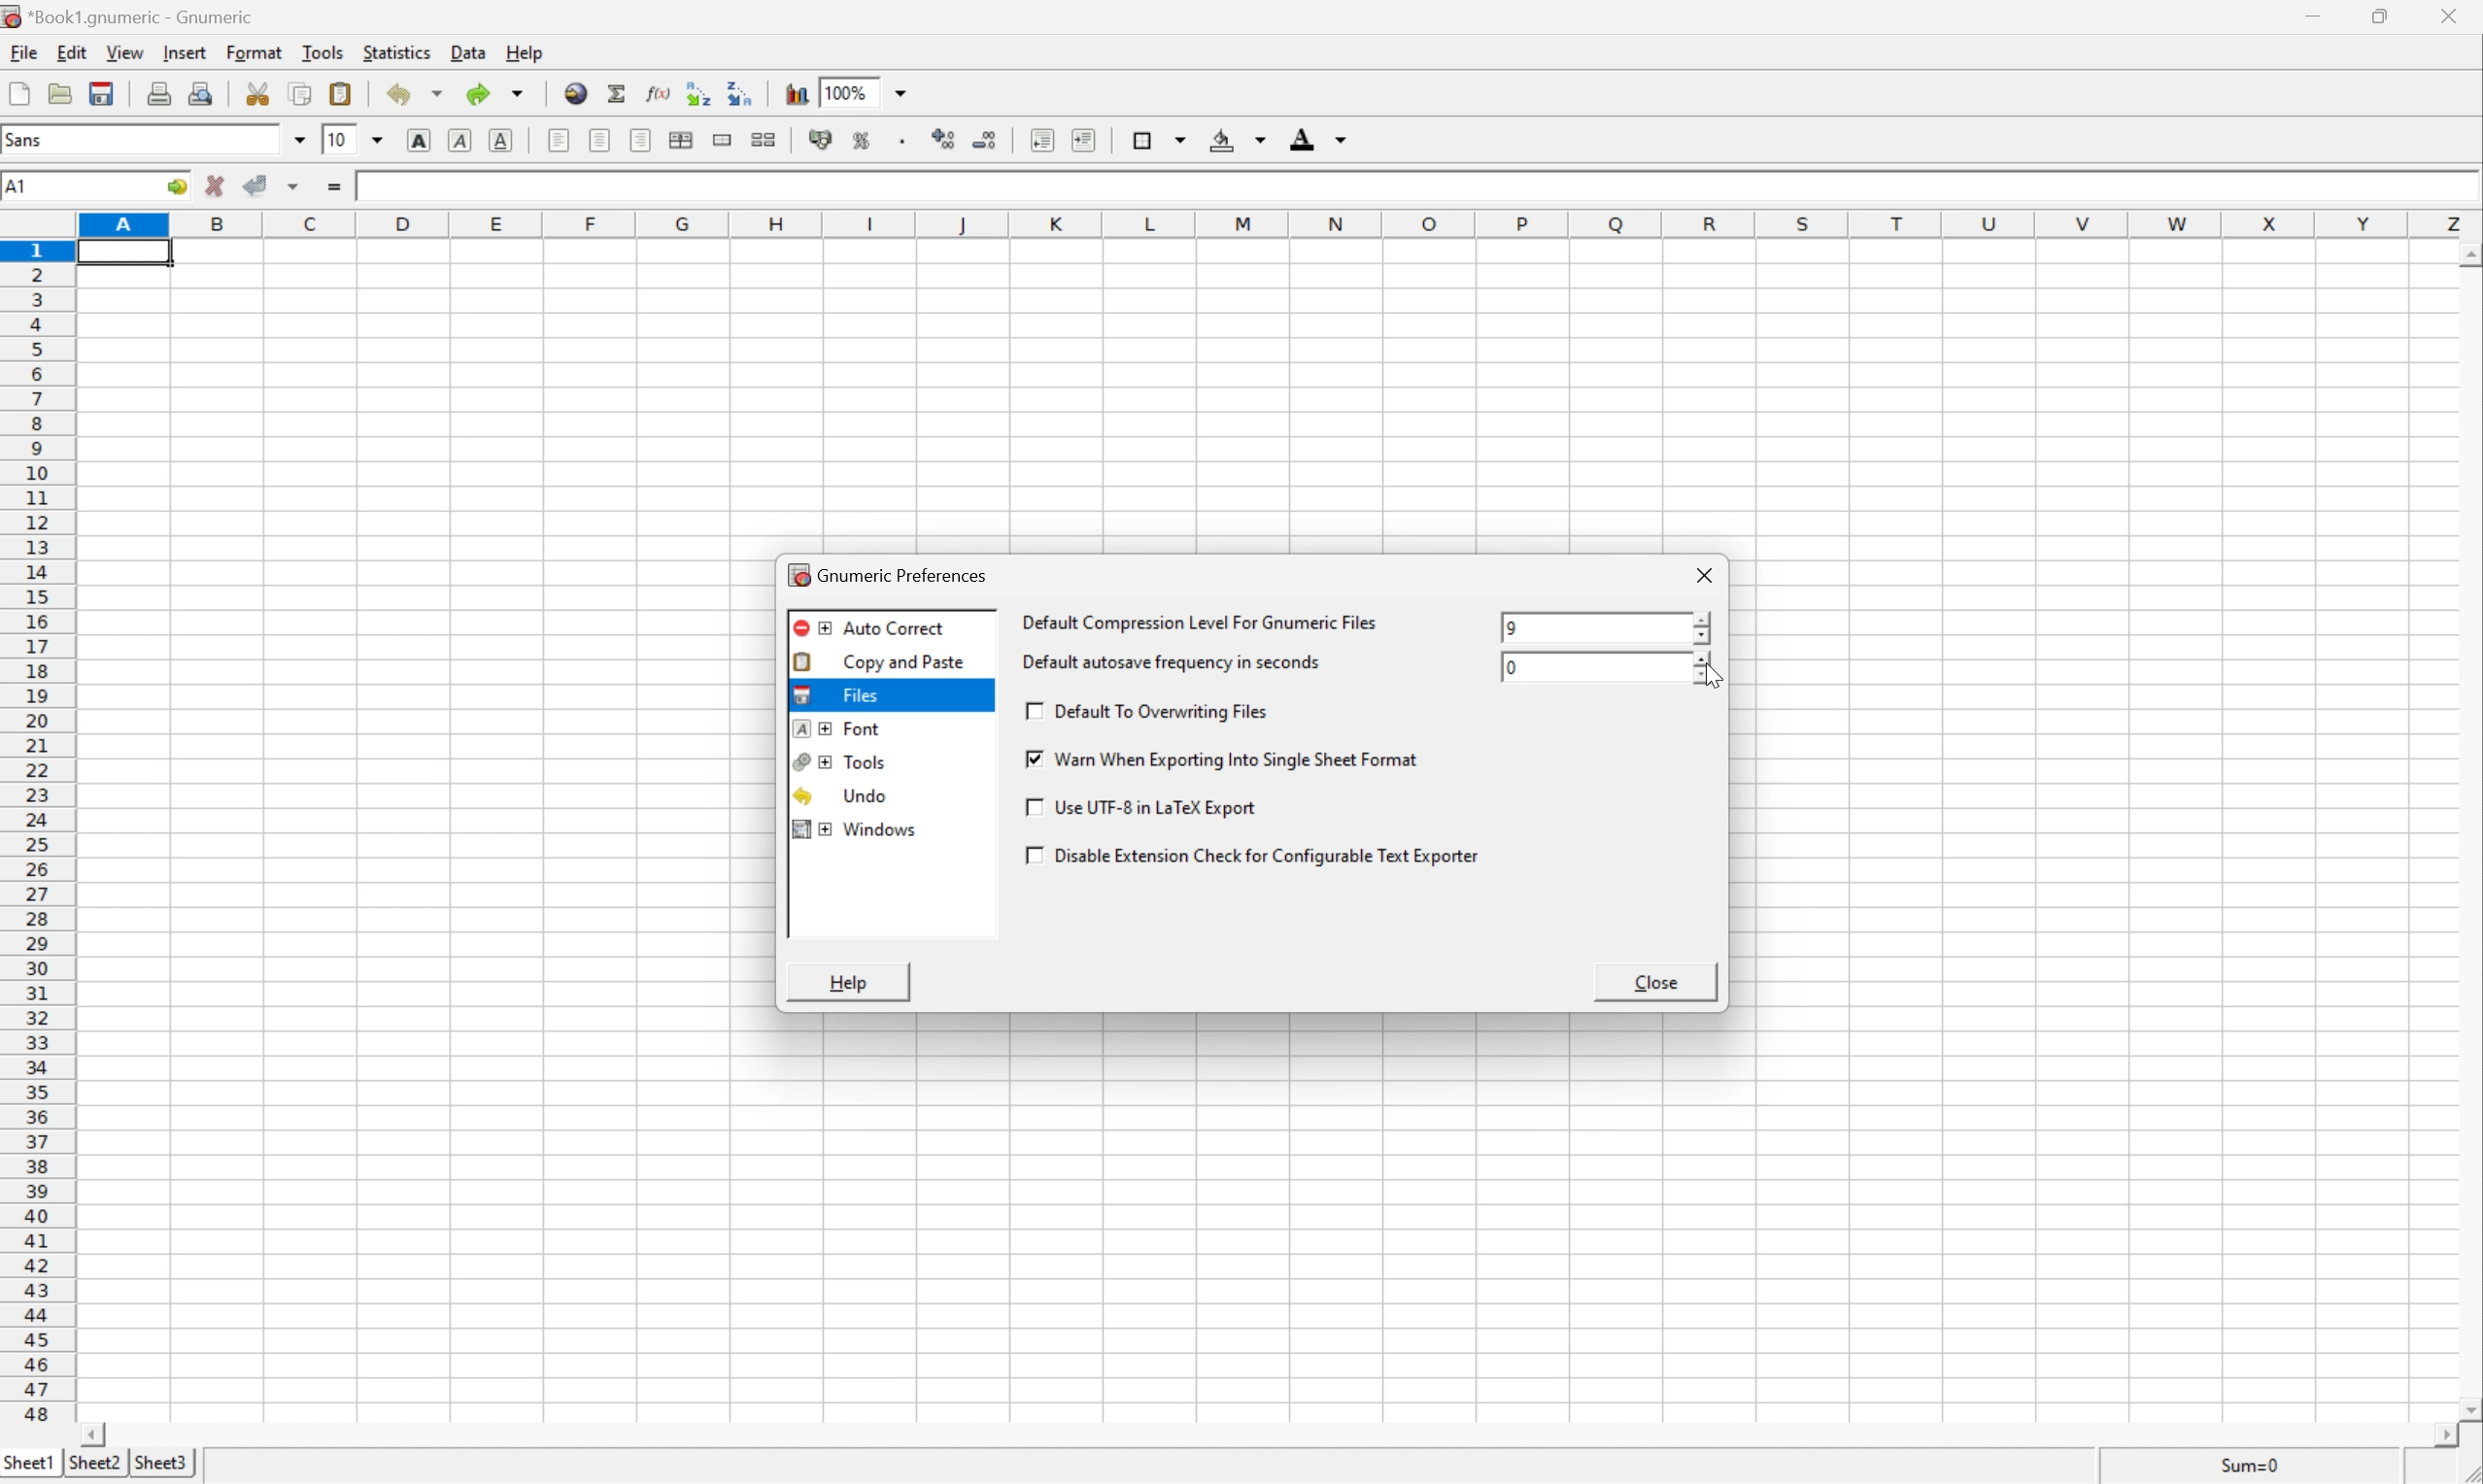  Describe the element at coordinates (832, 693) in the screenshot. I see `files` at that location.